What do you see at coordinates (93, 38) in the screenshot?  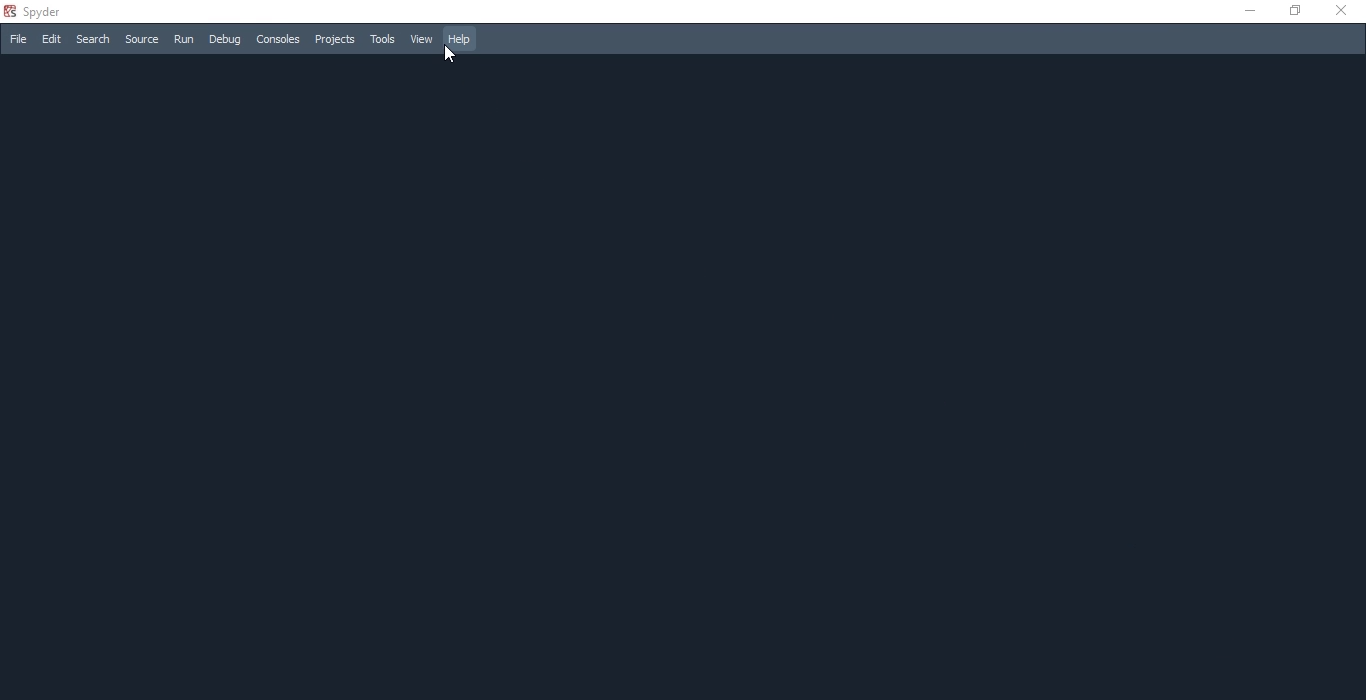 I see `Search` at bounding box center [93, 38].